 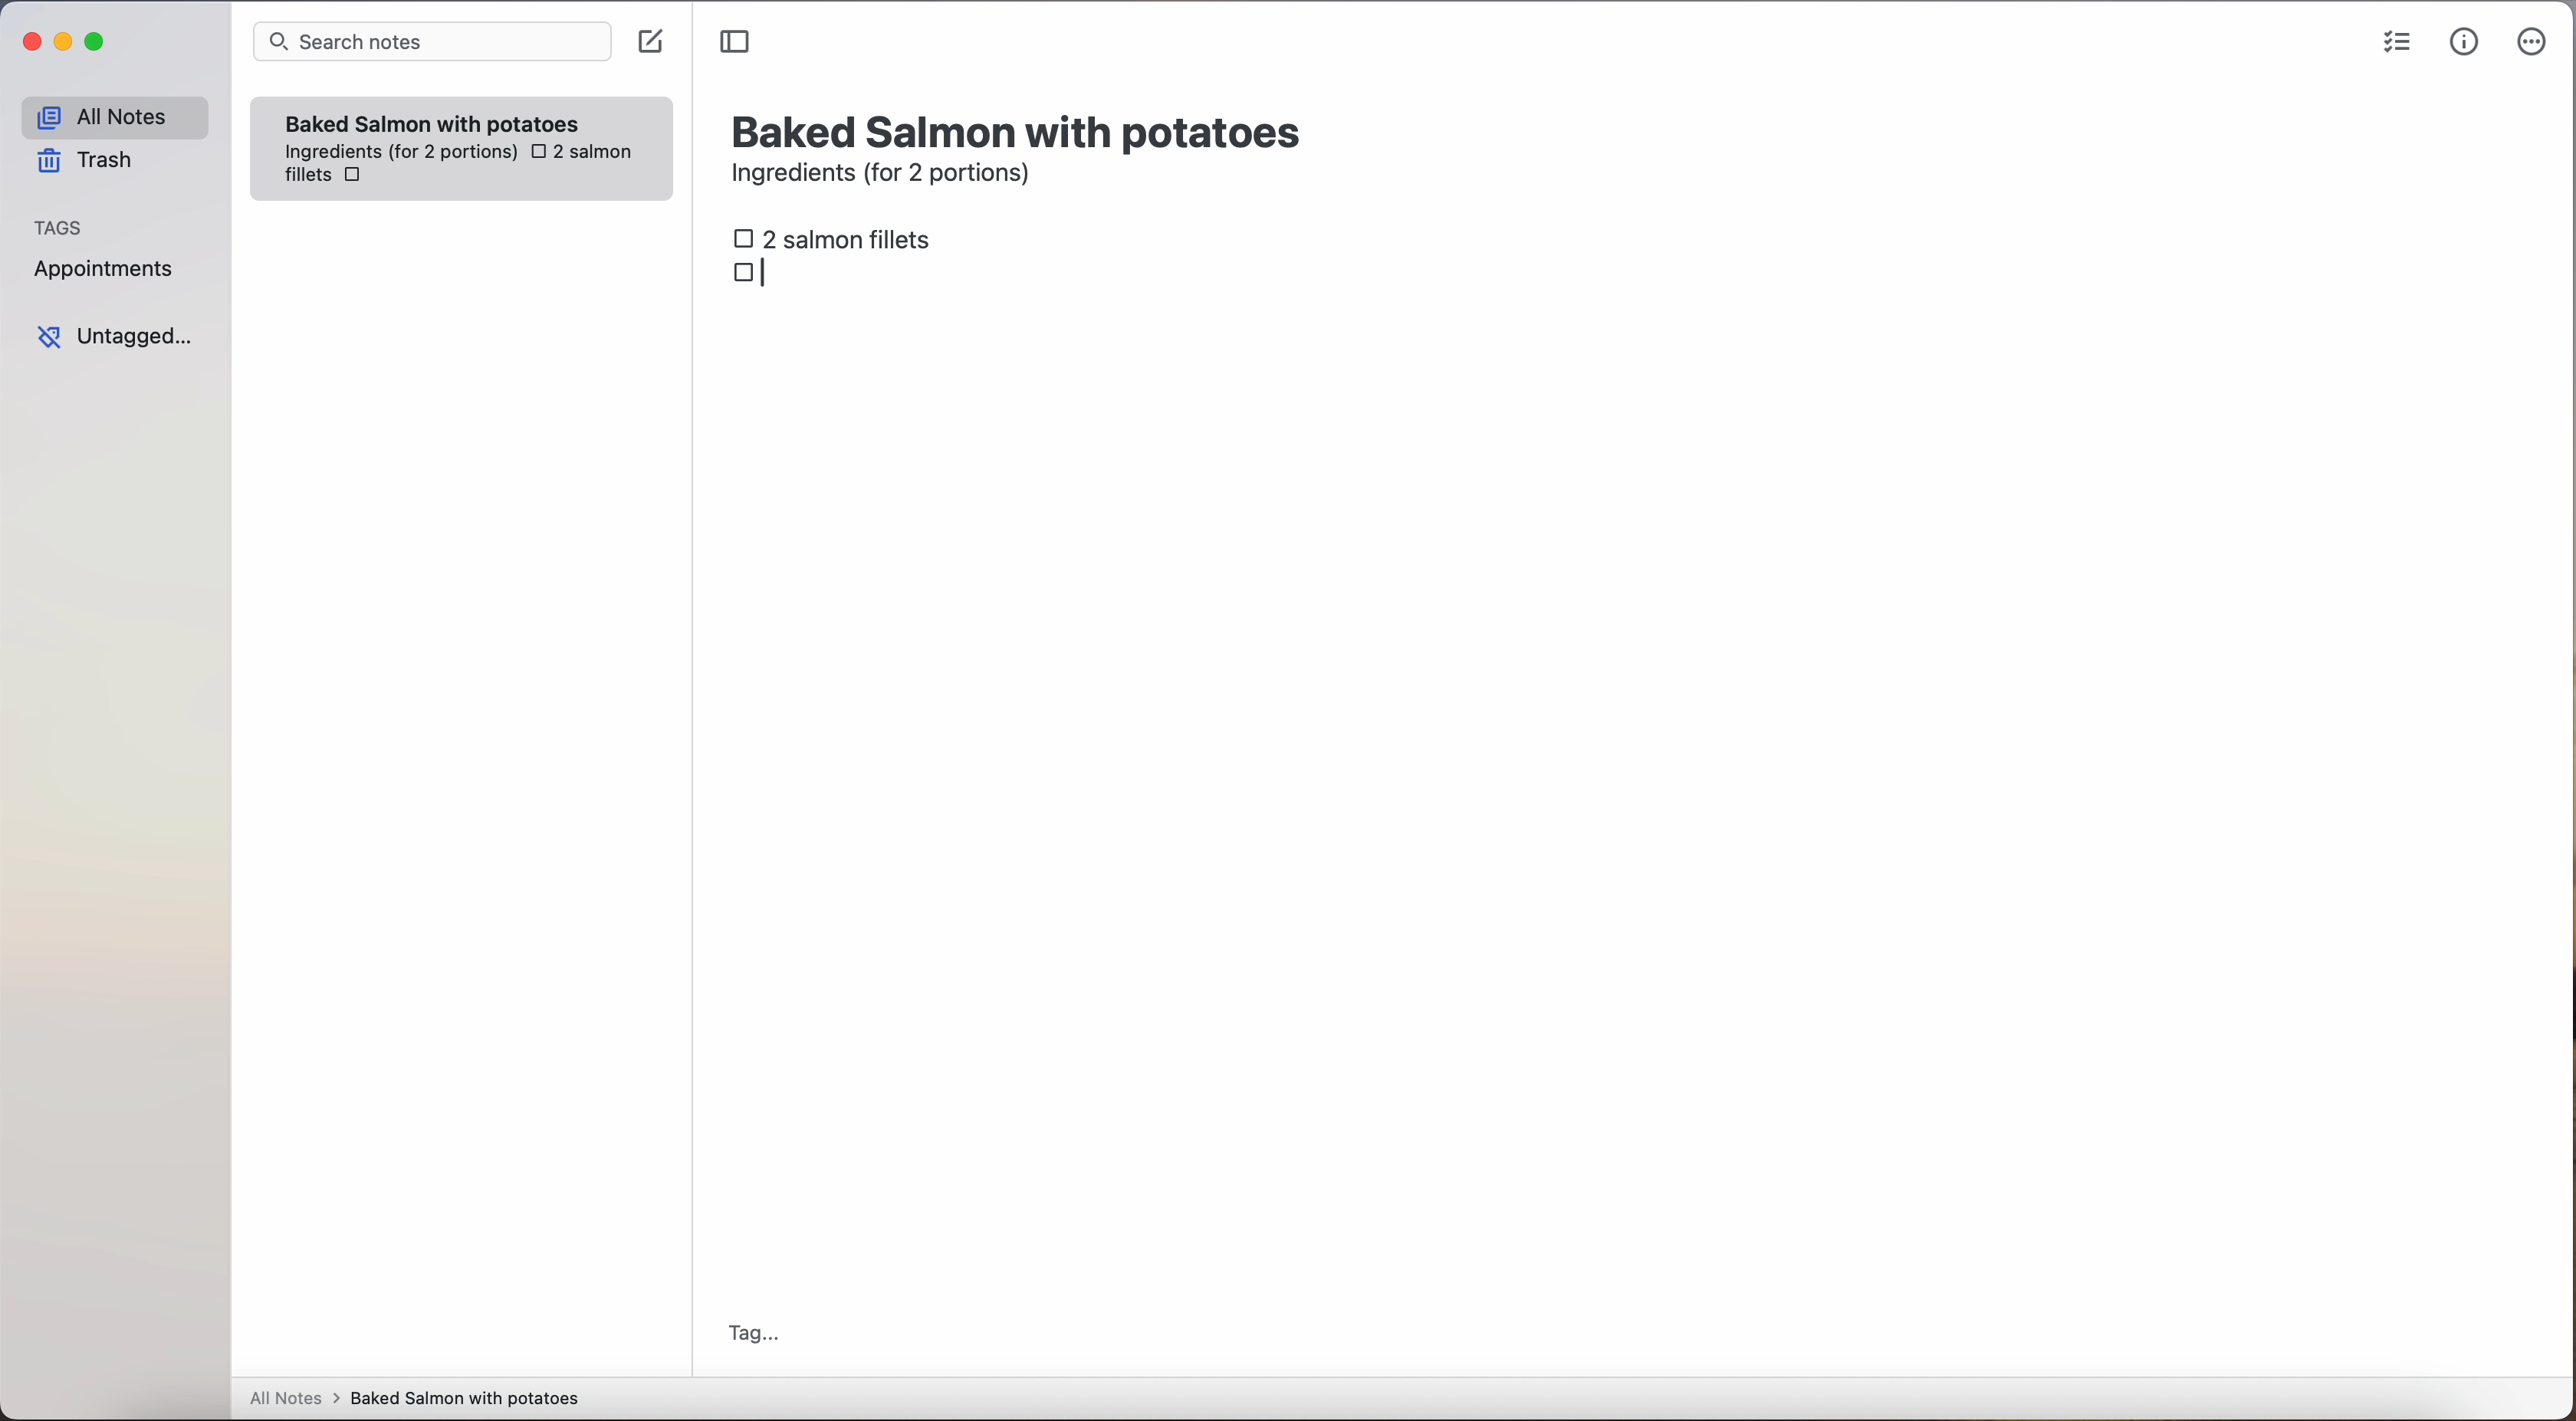 What do you see at coordinates (59, 225) in the screenshot?
I see `tags` at bounding box center [59, 225].